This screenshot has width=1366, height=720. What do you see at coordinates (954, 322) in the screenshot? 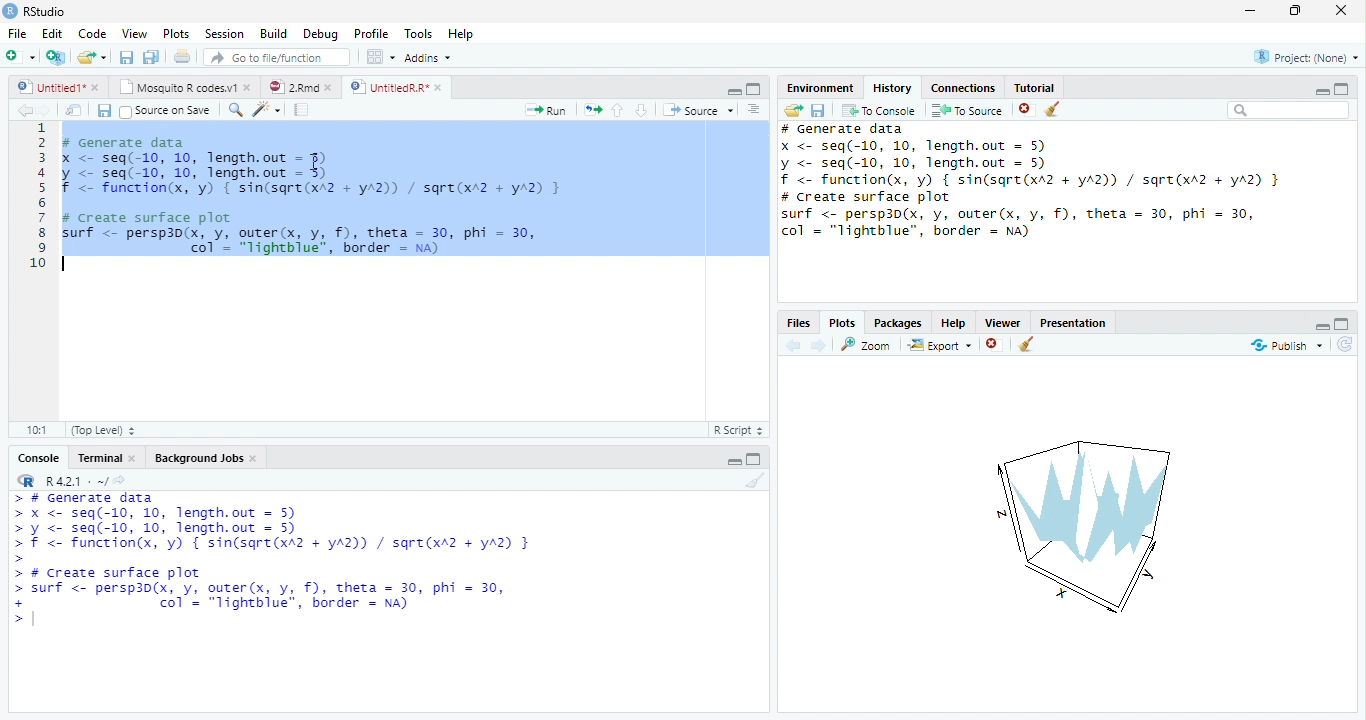
I see `Help` at bounding box center [954, 322].